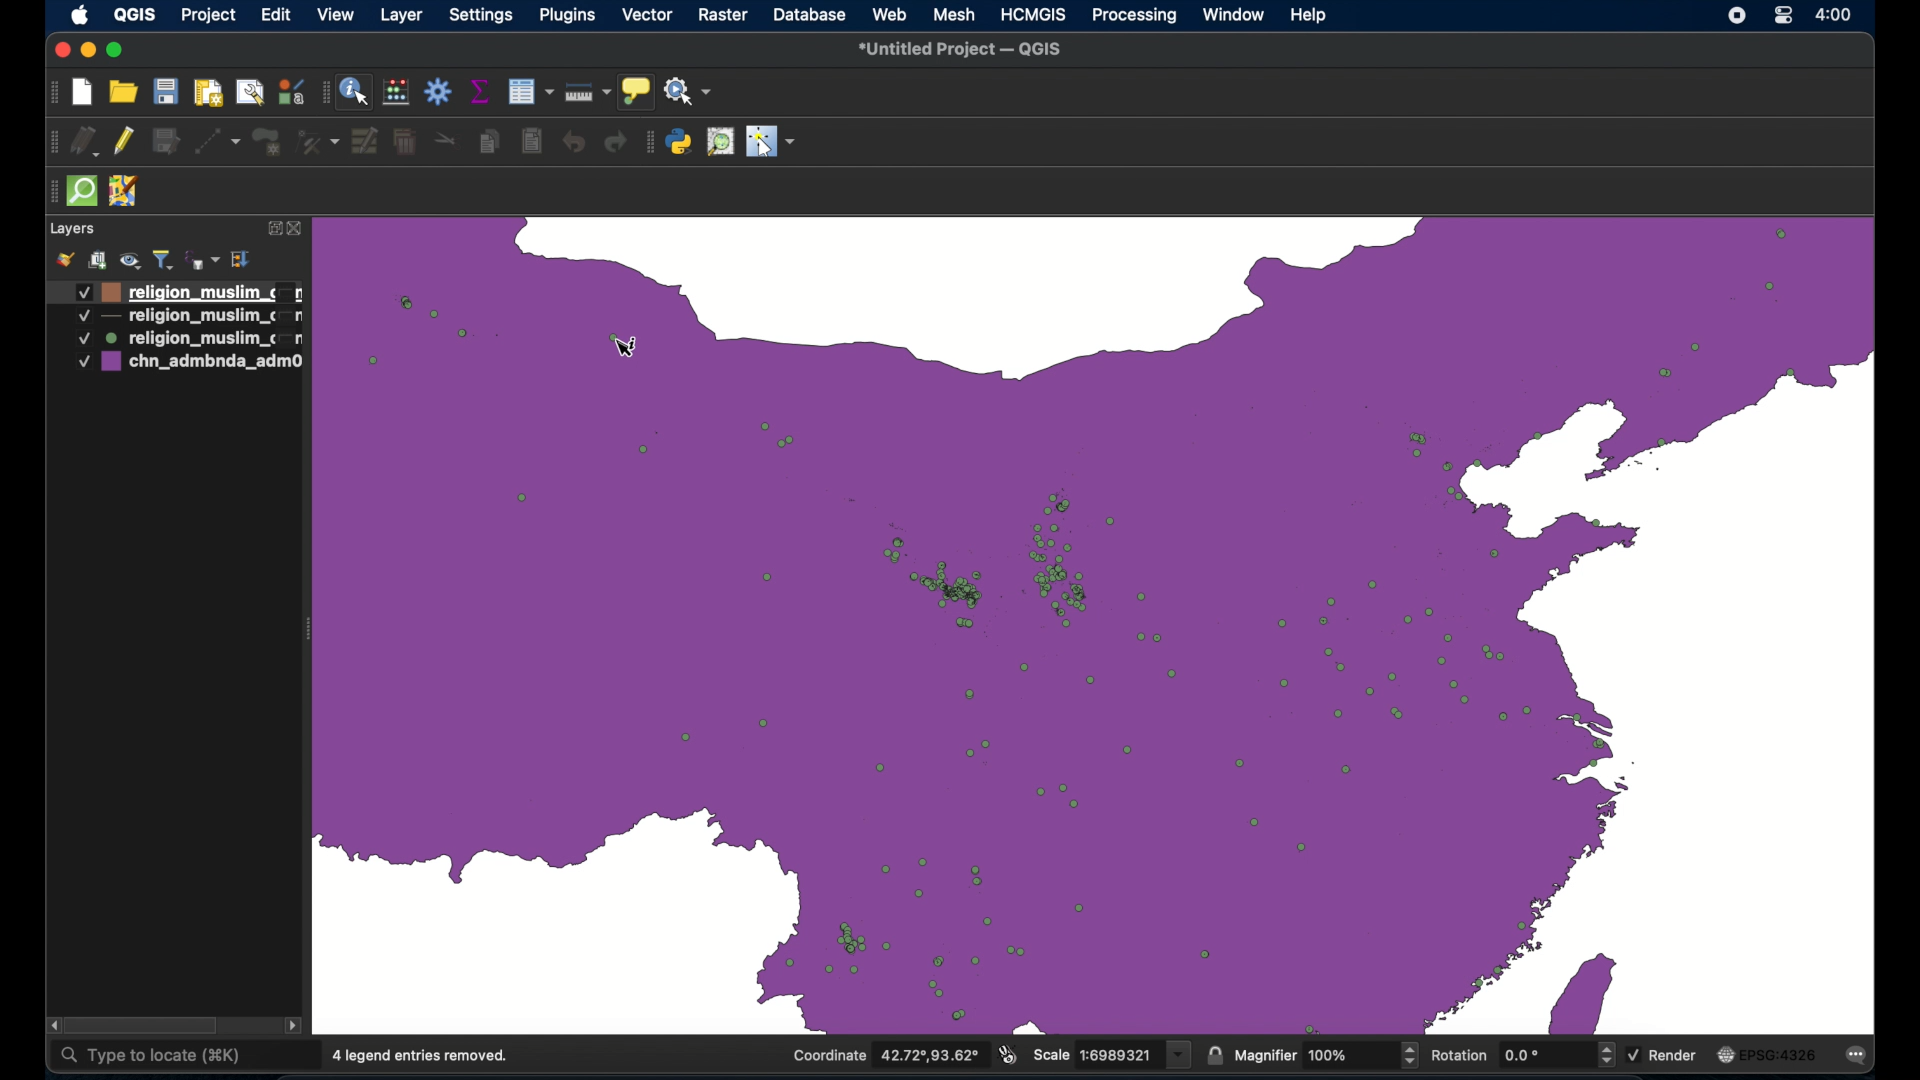  What do you see at coordinates (1009, 1053) in the screenshot?
I see `toggle extents and mouse display position` at bounding box center [1009, 1053].